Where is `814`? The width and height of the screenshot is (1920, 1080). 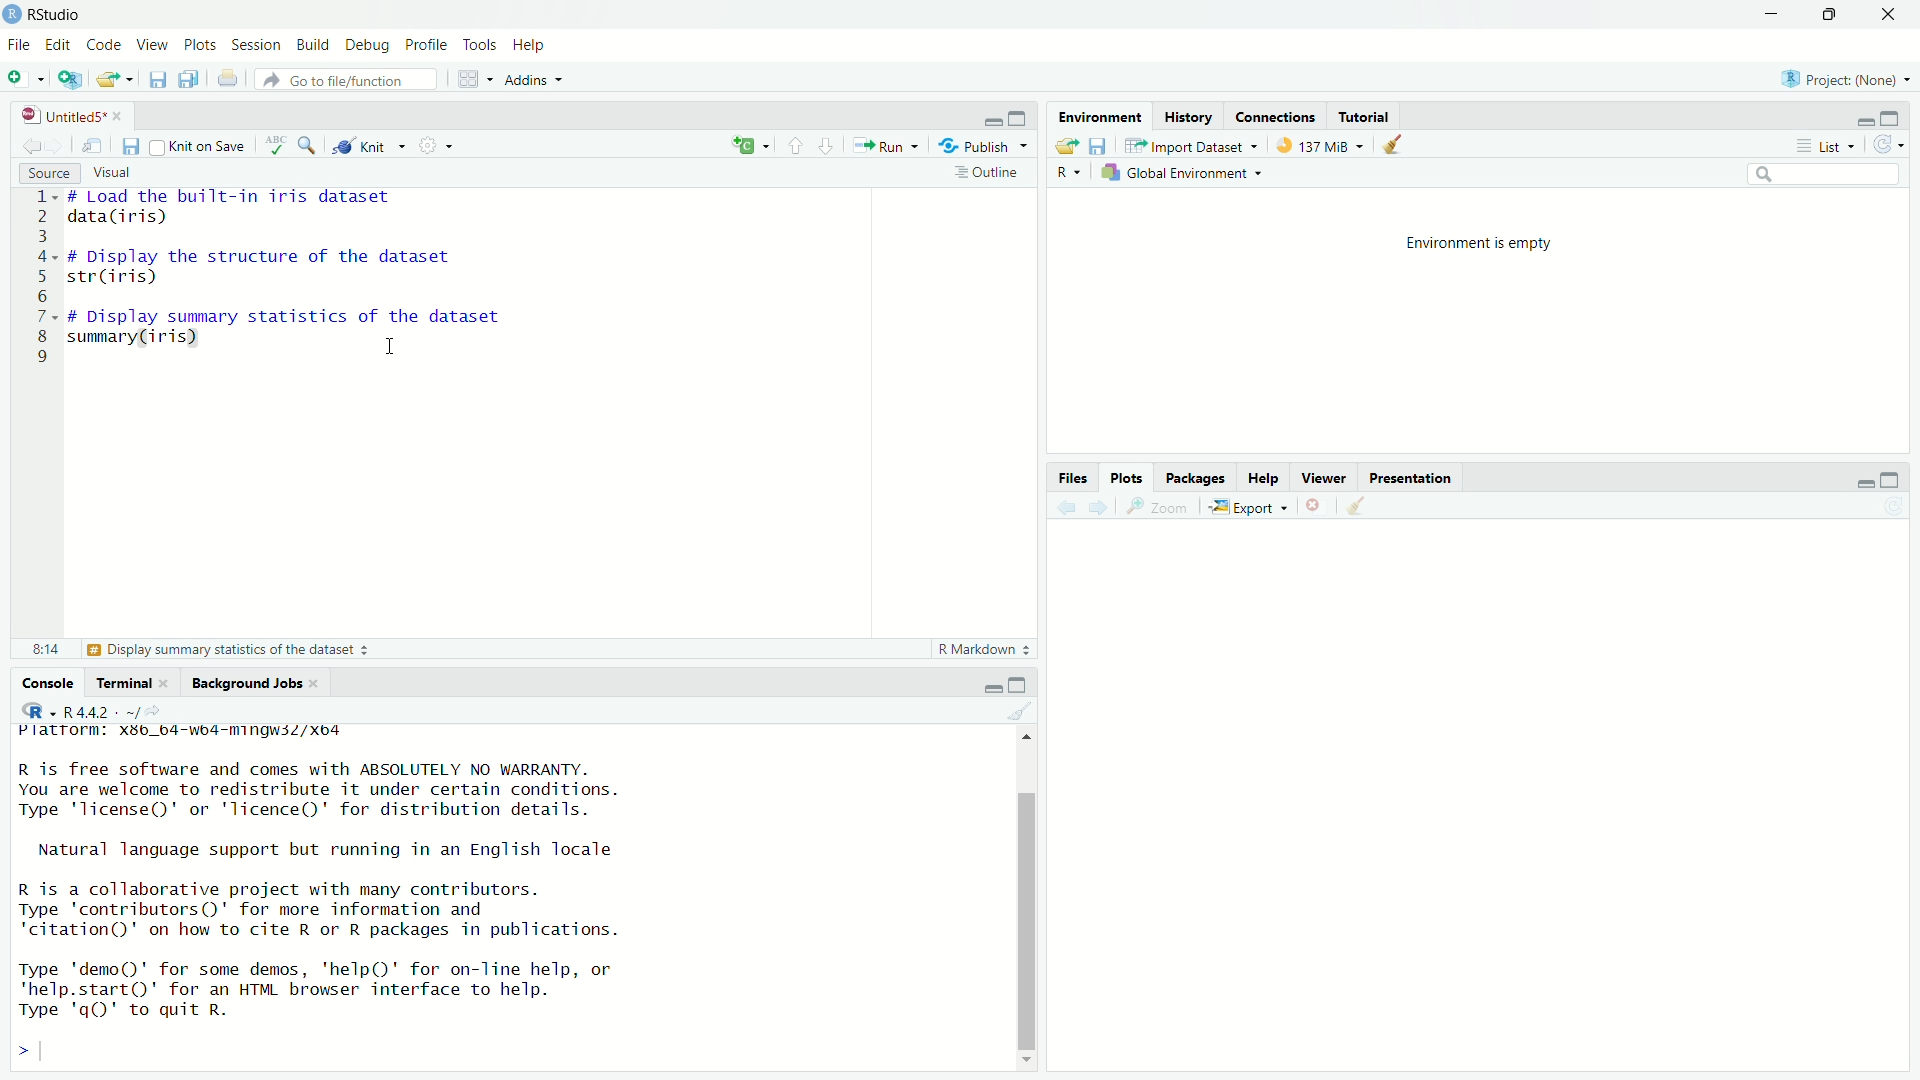
814 is located at coordinates (47, 649).